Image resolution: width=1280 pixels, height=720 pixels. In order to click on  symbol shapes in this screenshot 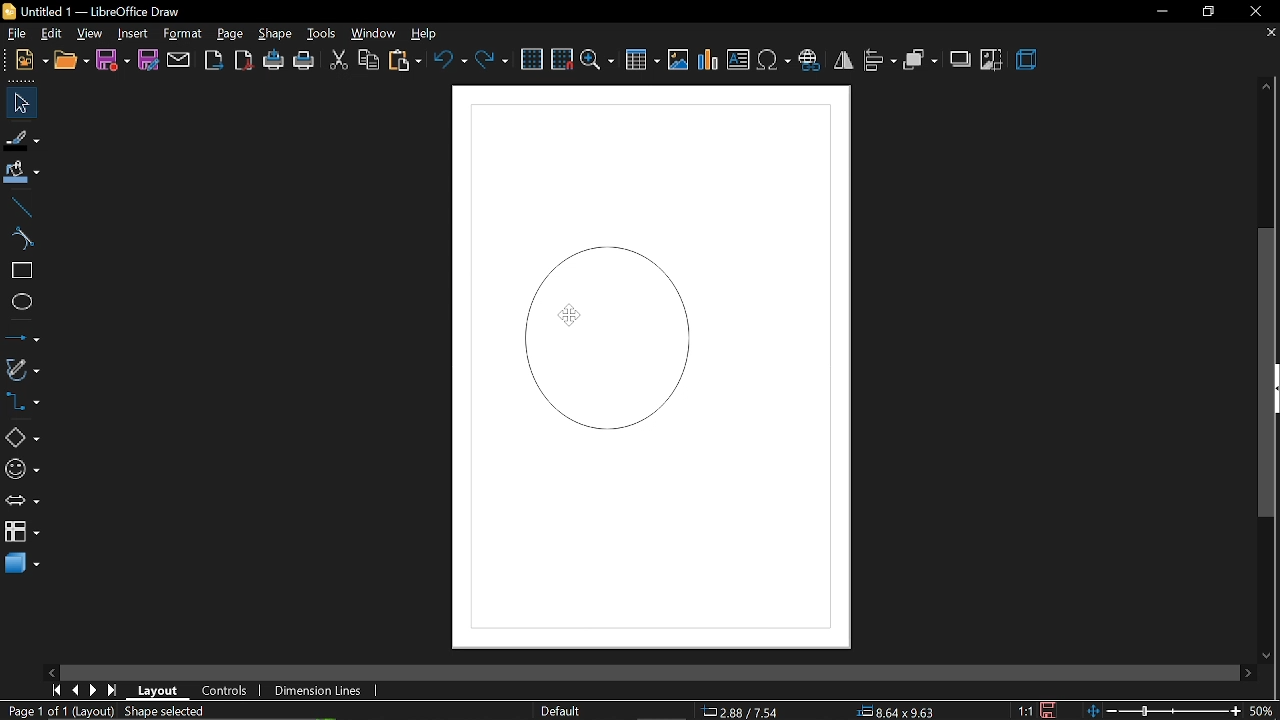, I will do `click(24, 471)`.